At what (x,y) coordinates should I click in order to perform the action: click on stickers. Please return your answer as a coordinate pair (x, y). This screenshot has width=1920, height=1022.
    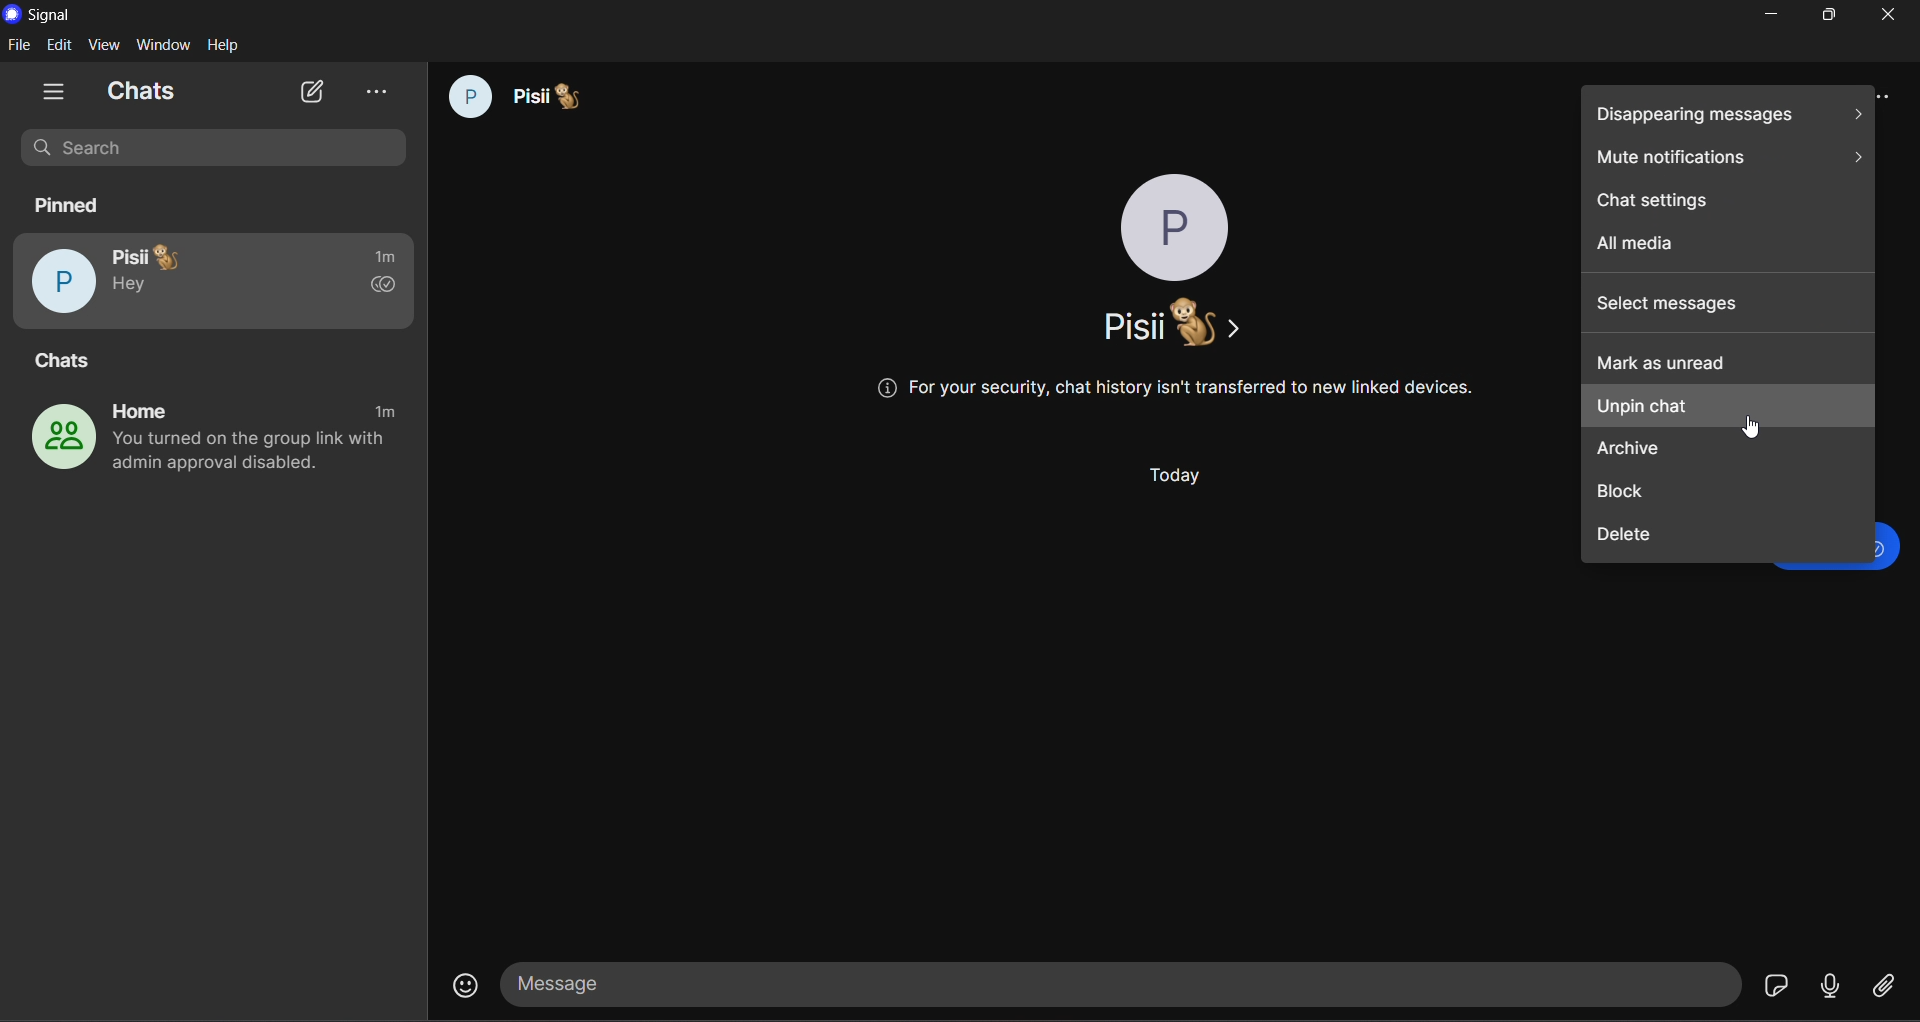
    Looking at the image, I should click on (1779, 985).